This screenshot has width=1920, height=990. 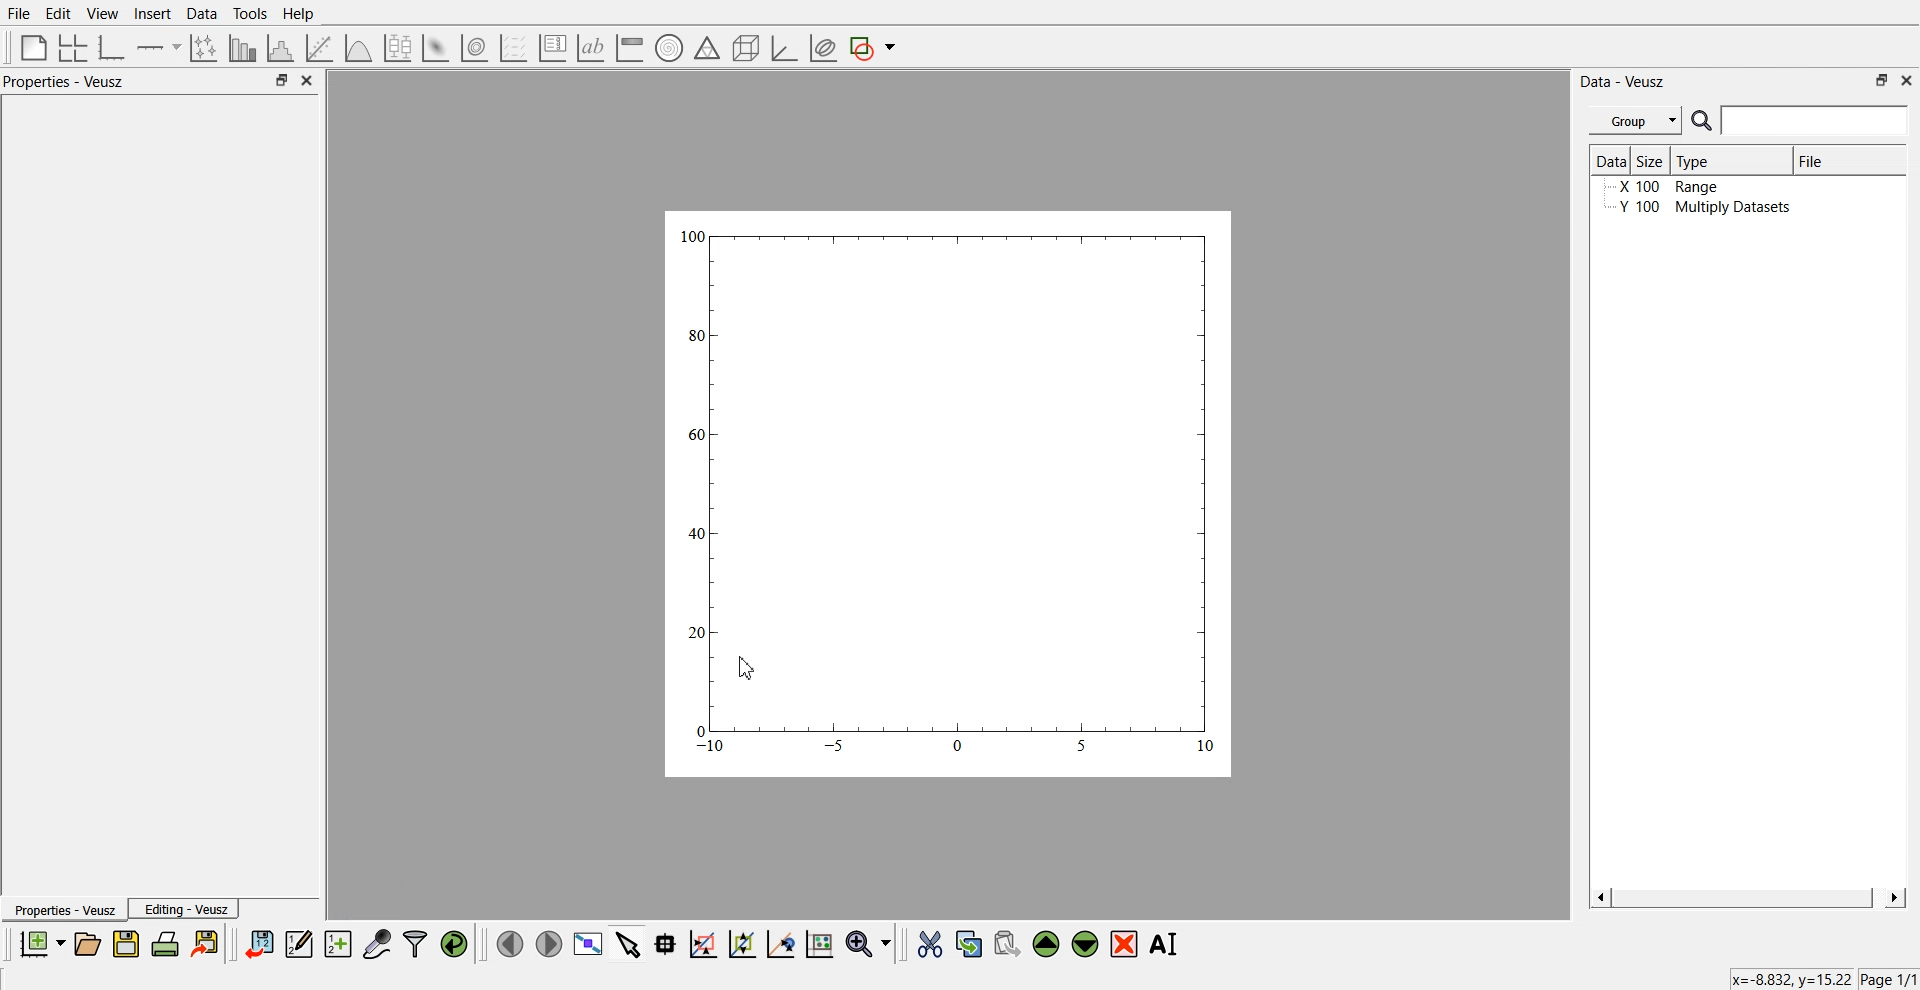 What do you see at coordinates (69, 47) in the screenshot?
I see `arrange graphs` at bounding box center [69, 47].